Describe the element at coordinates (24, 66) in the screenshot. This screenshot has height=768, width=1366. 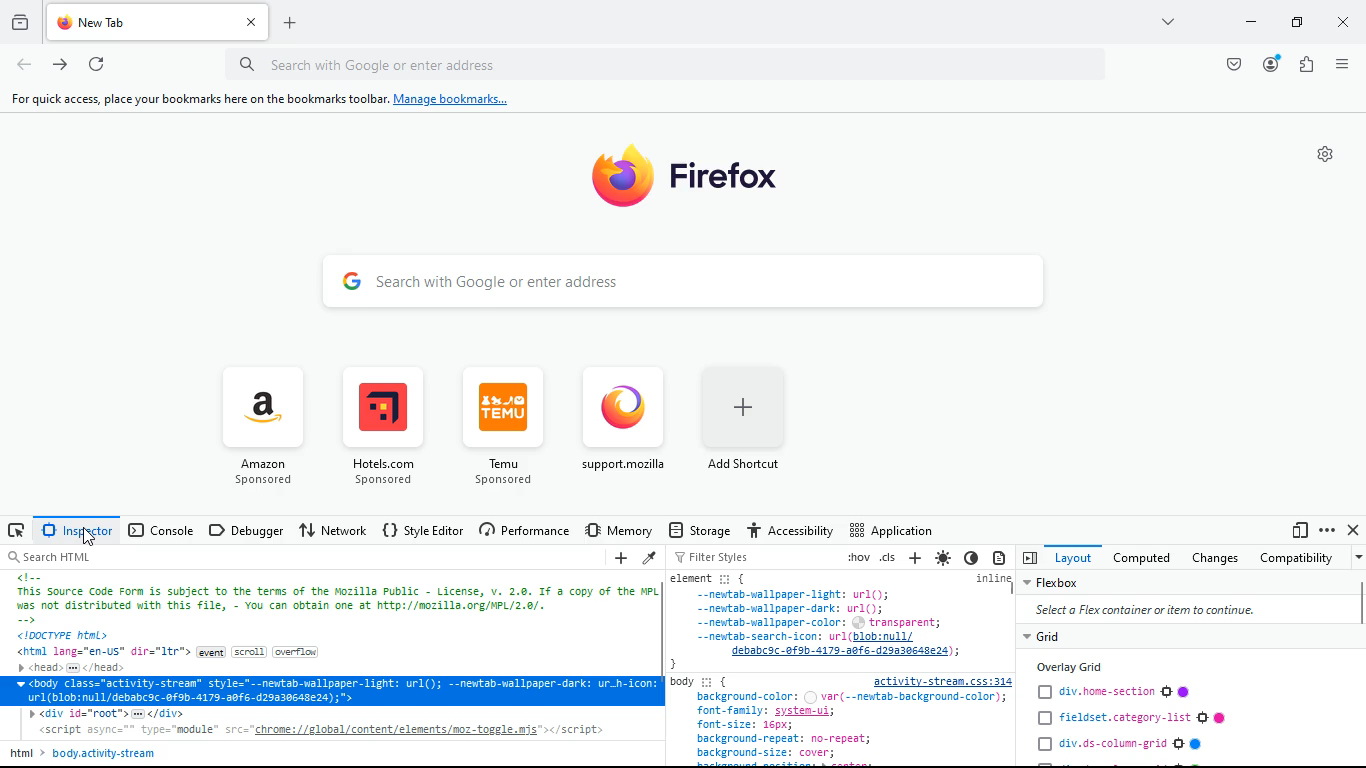
I see `back` at that location.